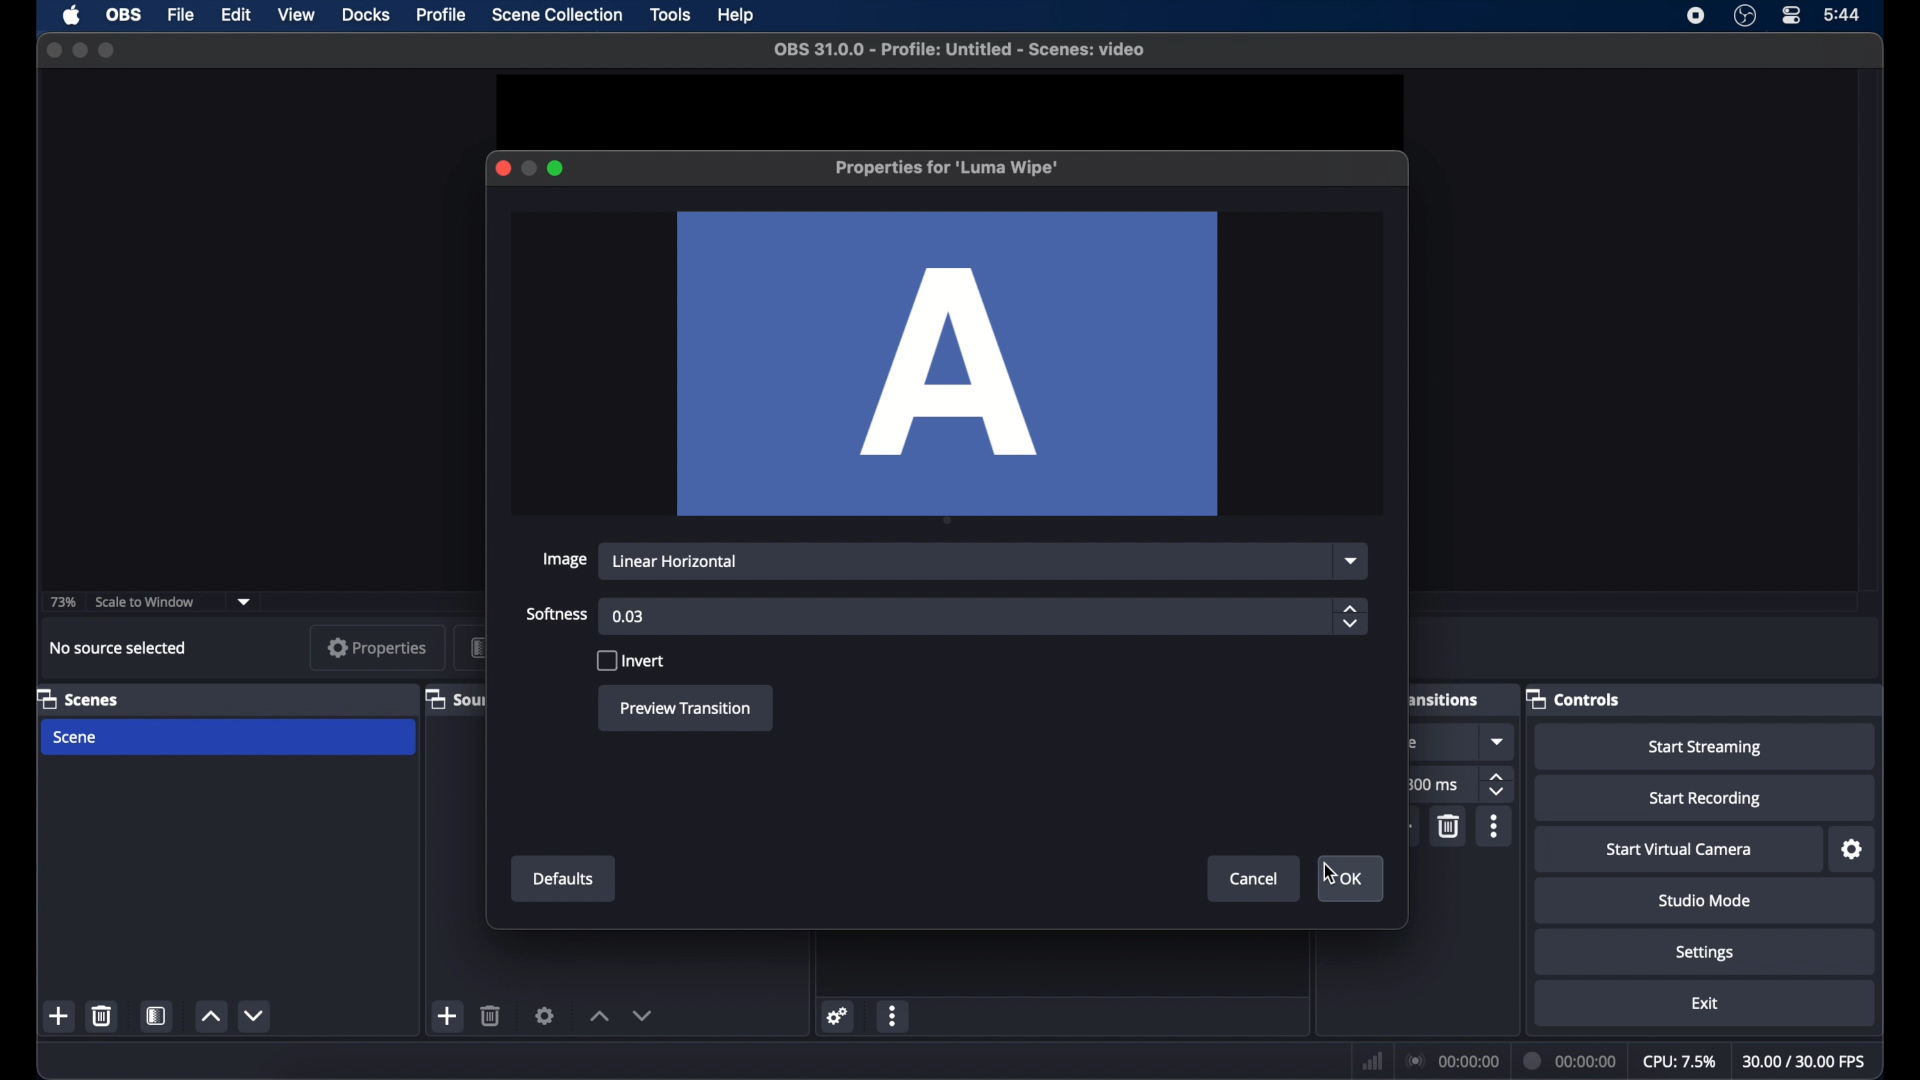 The width and height of the screenshot is (1920, 1080). What do you see at coordinates (558, 613) in the screenshot?
I see `softness` at bounding box center [558, 613].